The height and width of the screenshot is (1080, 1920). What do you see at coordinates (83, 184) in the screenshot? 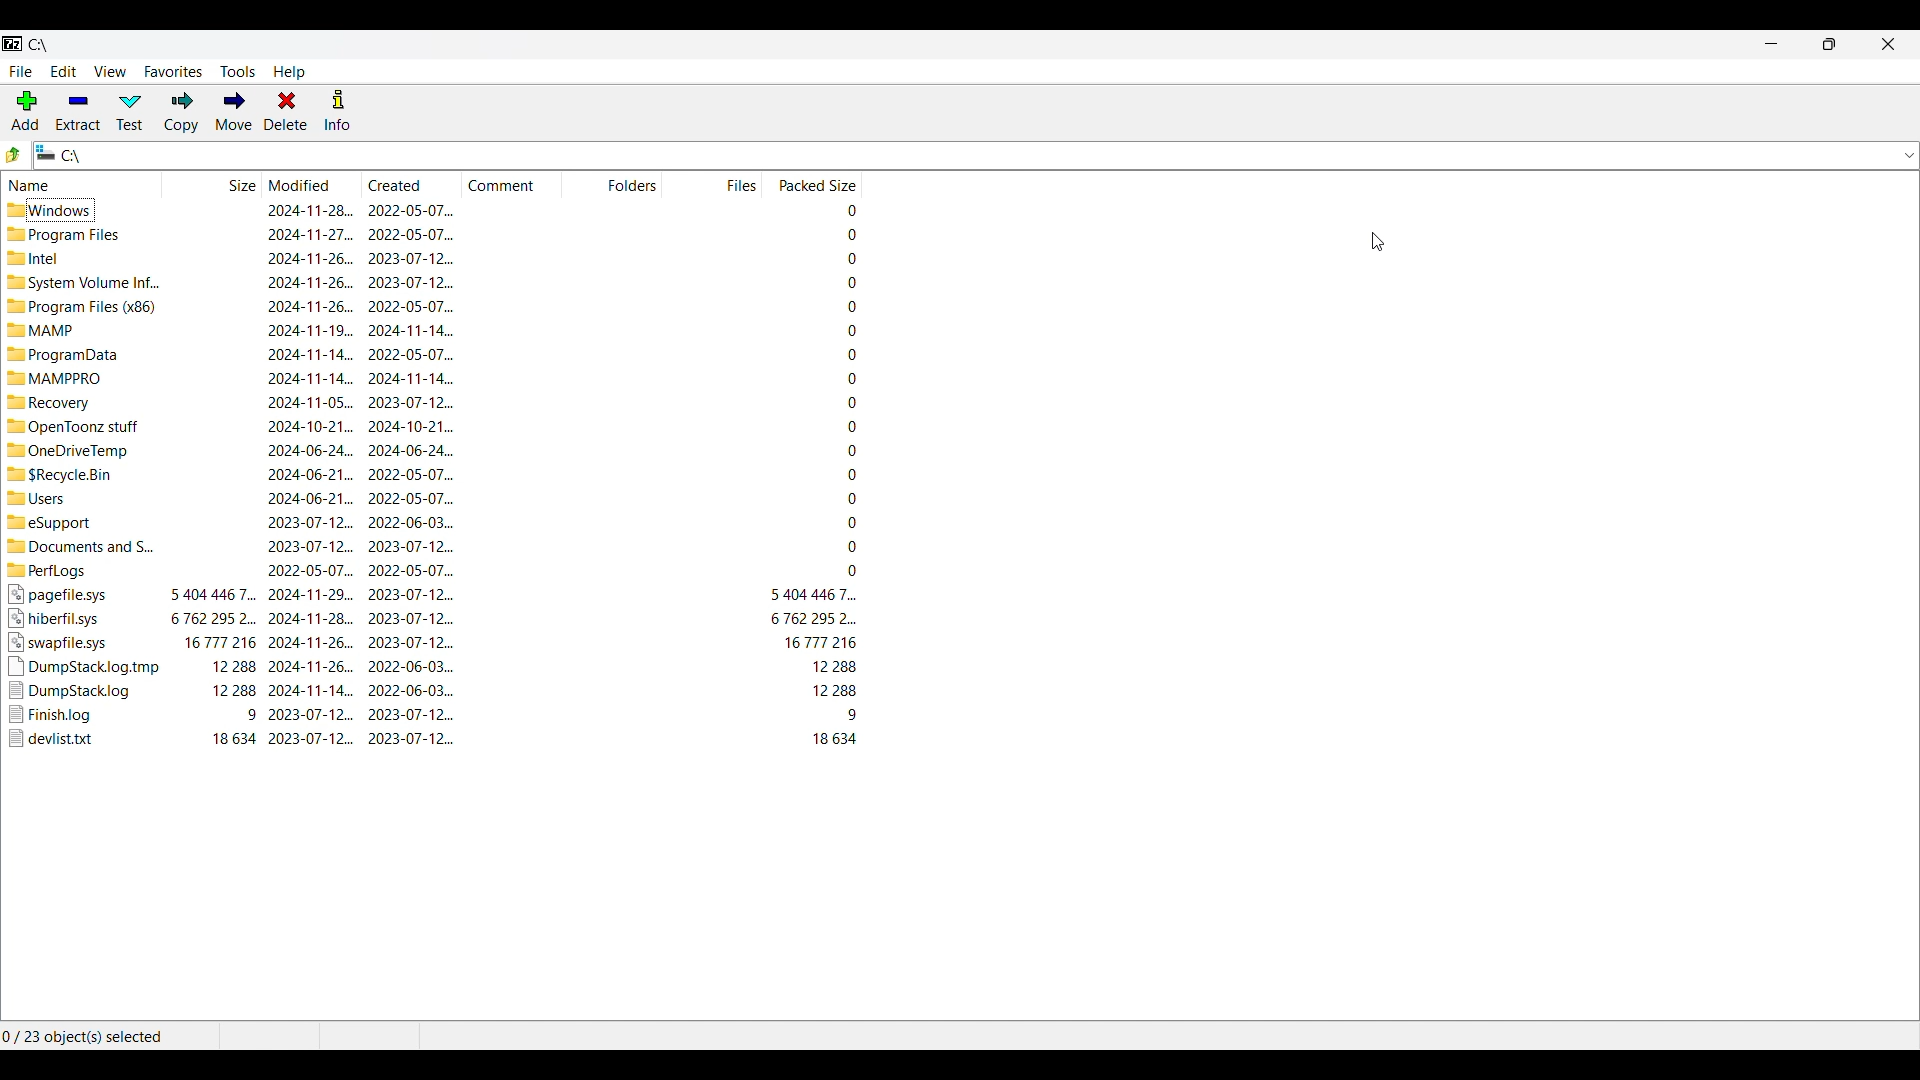
I see `Name column` at bounding box center [83, 184].